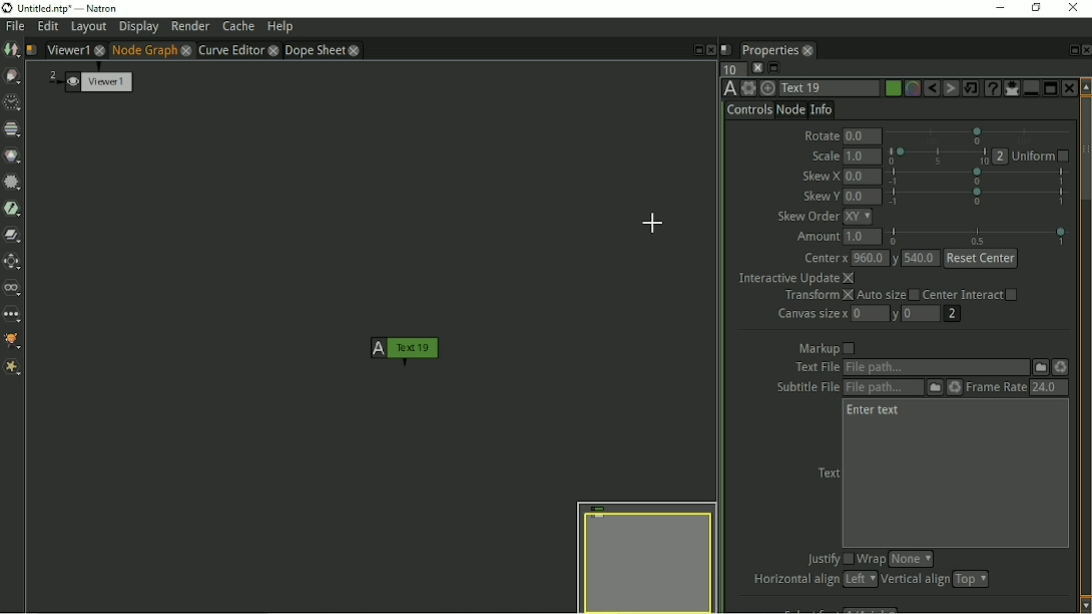 Image resolution: width=1092 pixels, height=614 pixels. Describe the element at coordinates (831, 88) in the screenshot. I see `Text 1` at that location.